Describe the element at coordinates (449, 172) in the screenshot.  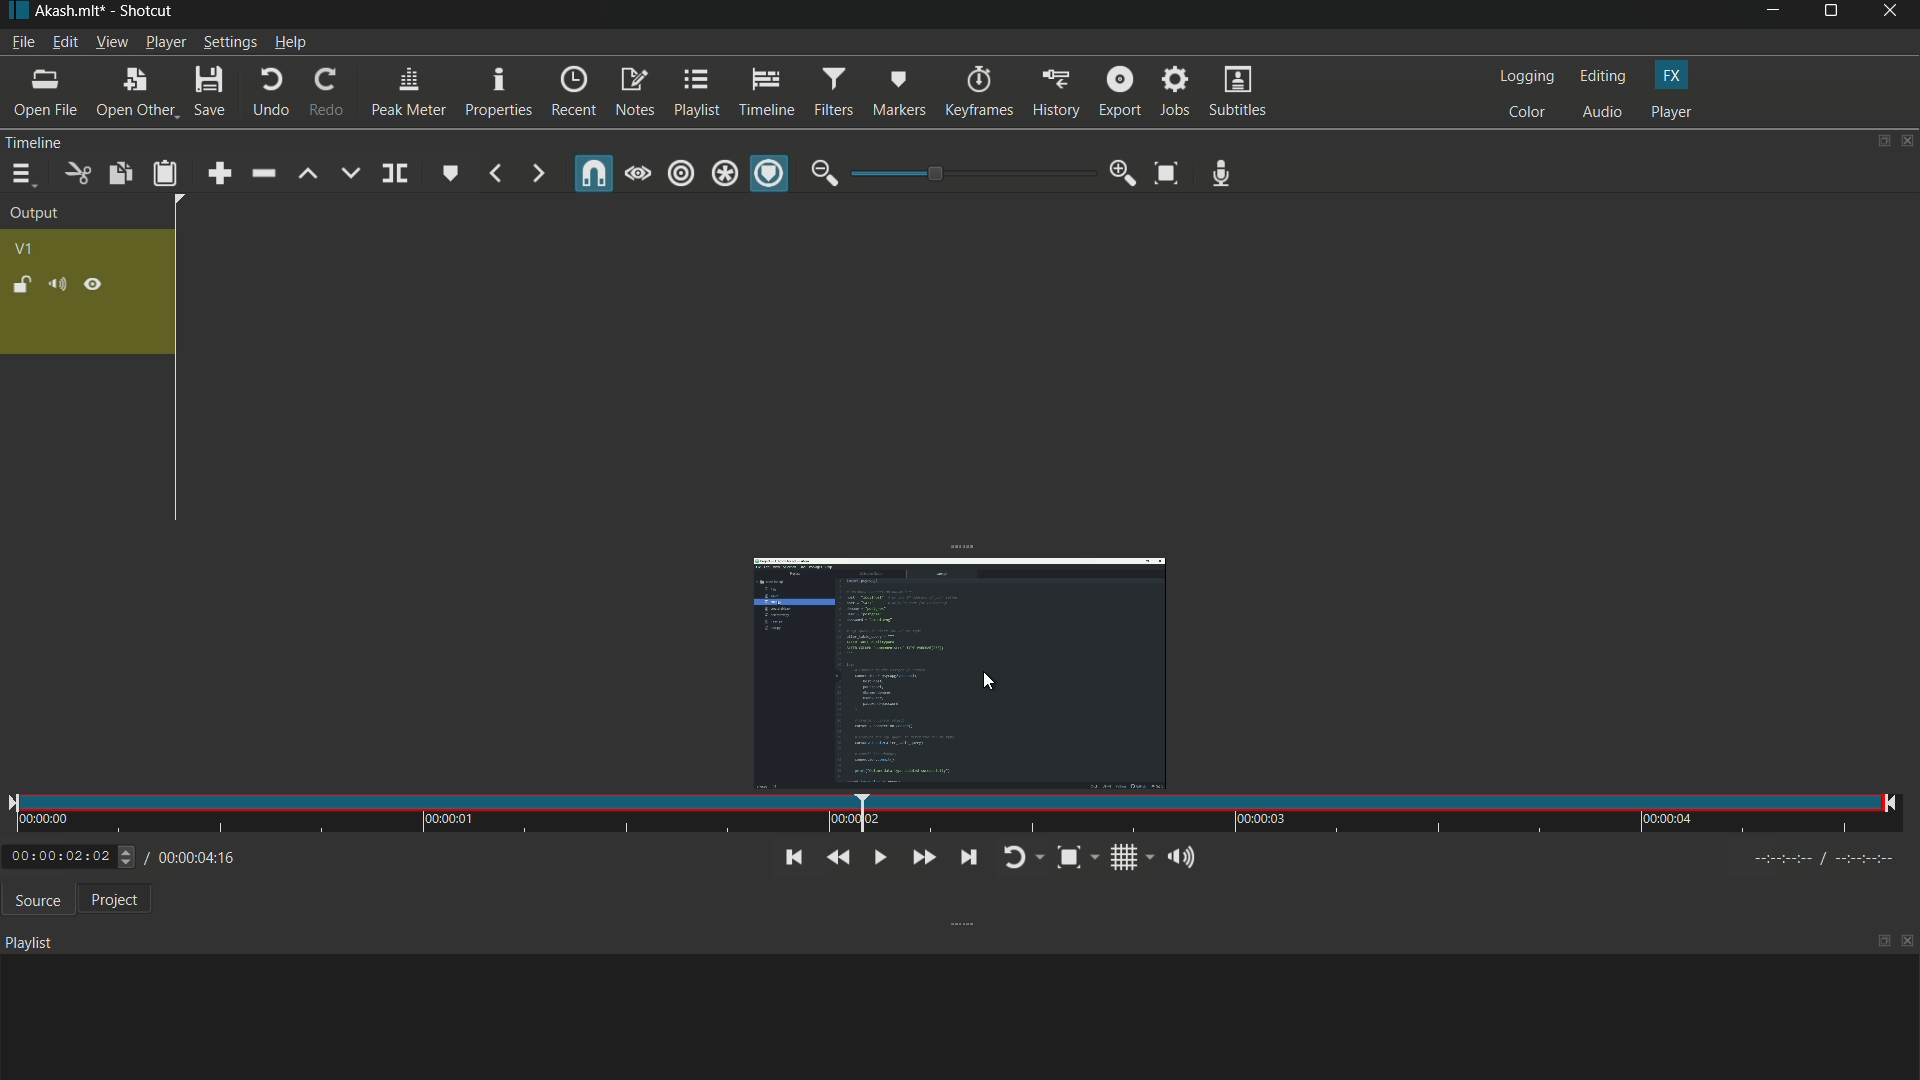
I see `create/edit marker` at that location.